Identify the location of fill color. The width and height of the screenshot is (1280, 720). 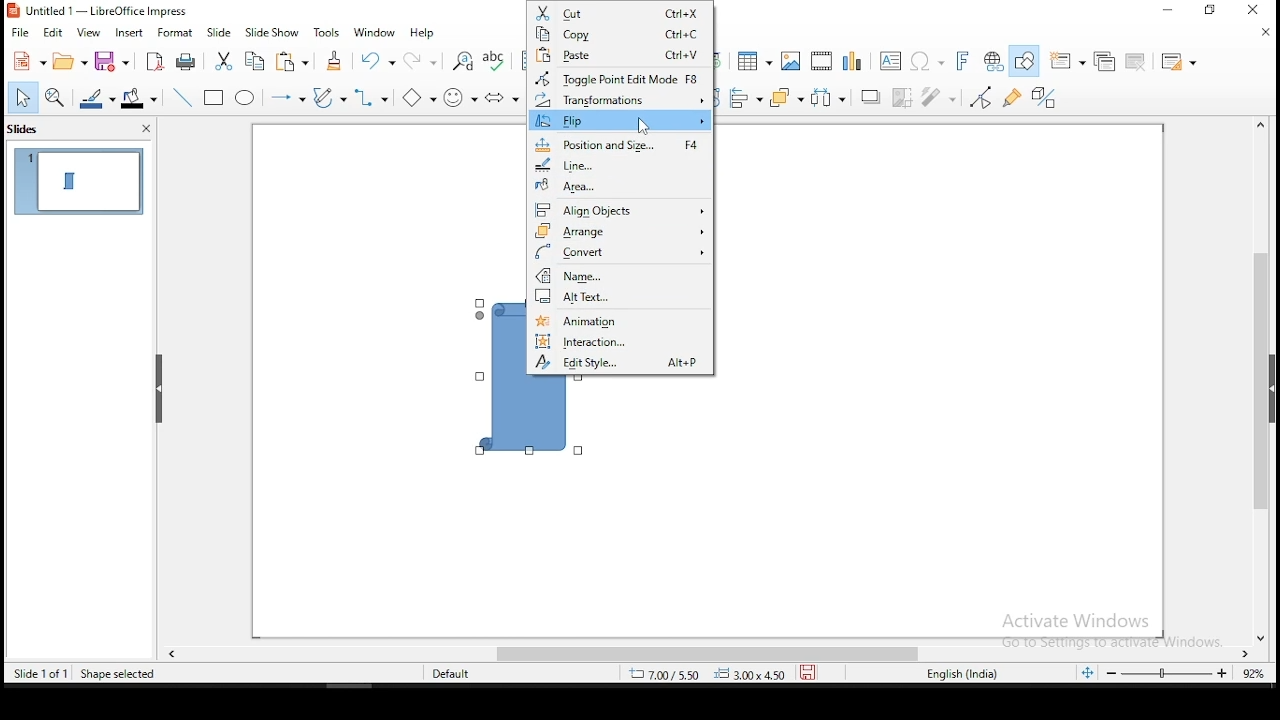
(138, 98).